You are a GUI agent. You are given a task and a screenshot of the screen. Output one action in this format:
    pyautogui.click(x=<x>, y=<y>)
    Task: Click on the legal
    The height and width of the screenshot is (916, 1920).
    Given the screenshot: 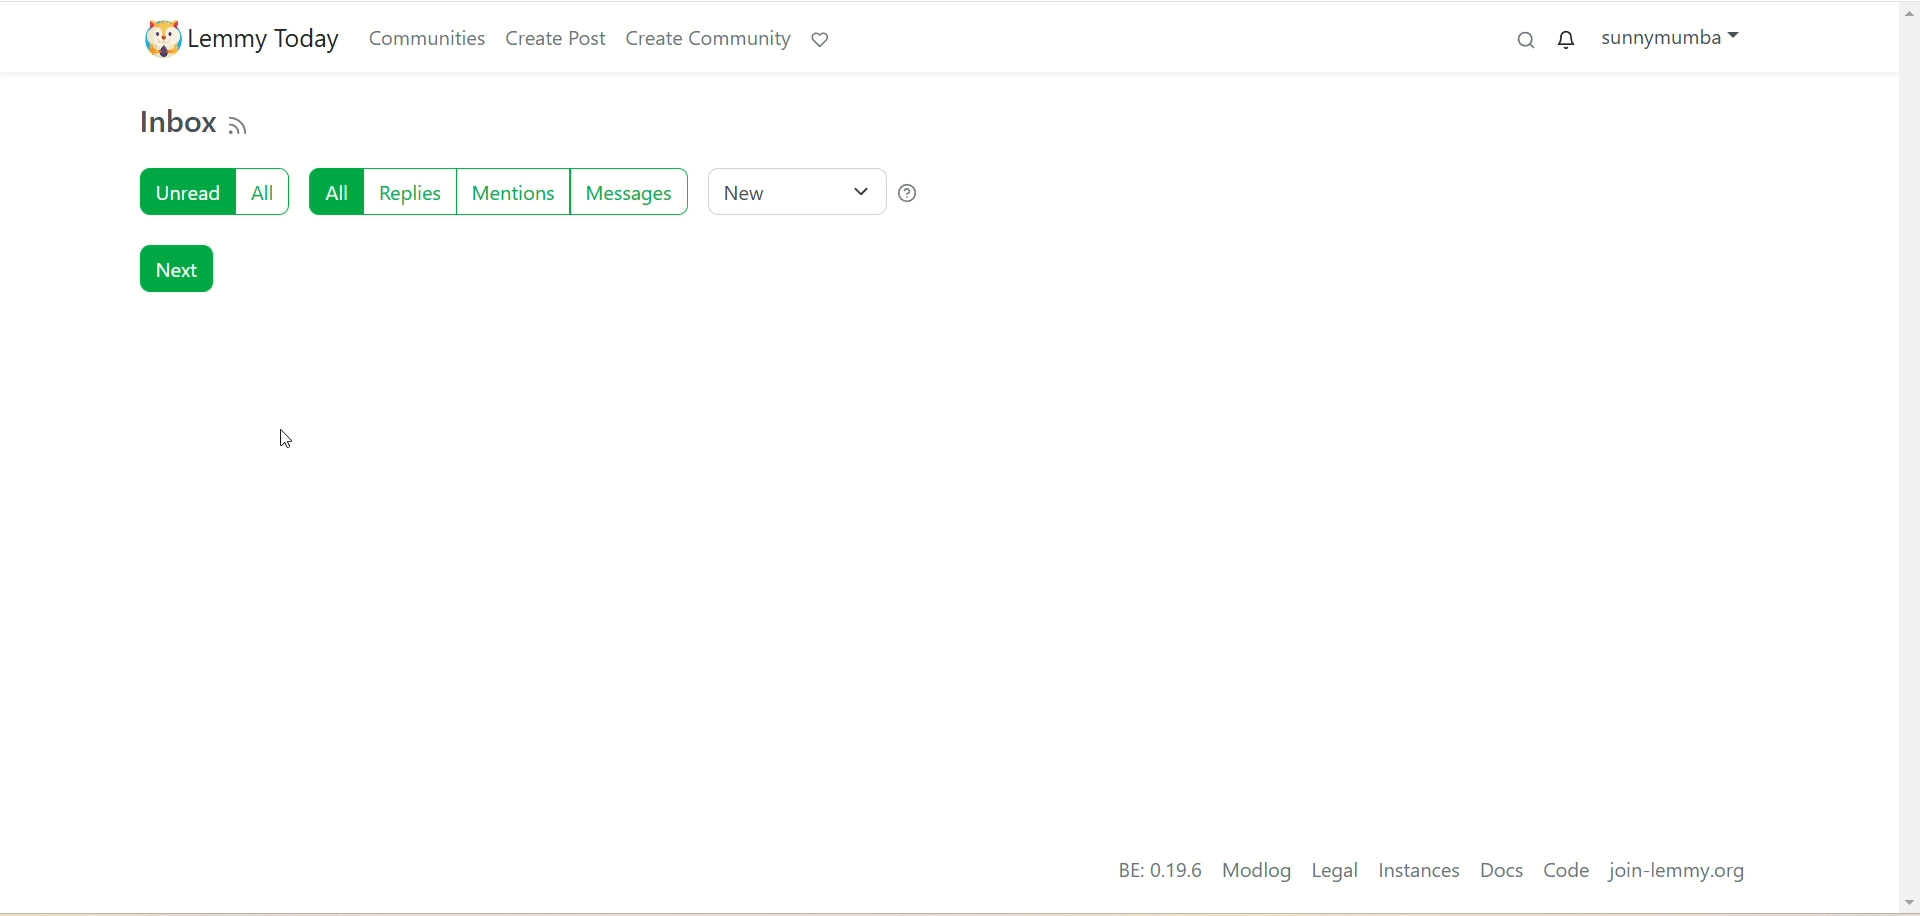 What is the action you would take?
    pyautogui.click(x=1335, y=871)
    